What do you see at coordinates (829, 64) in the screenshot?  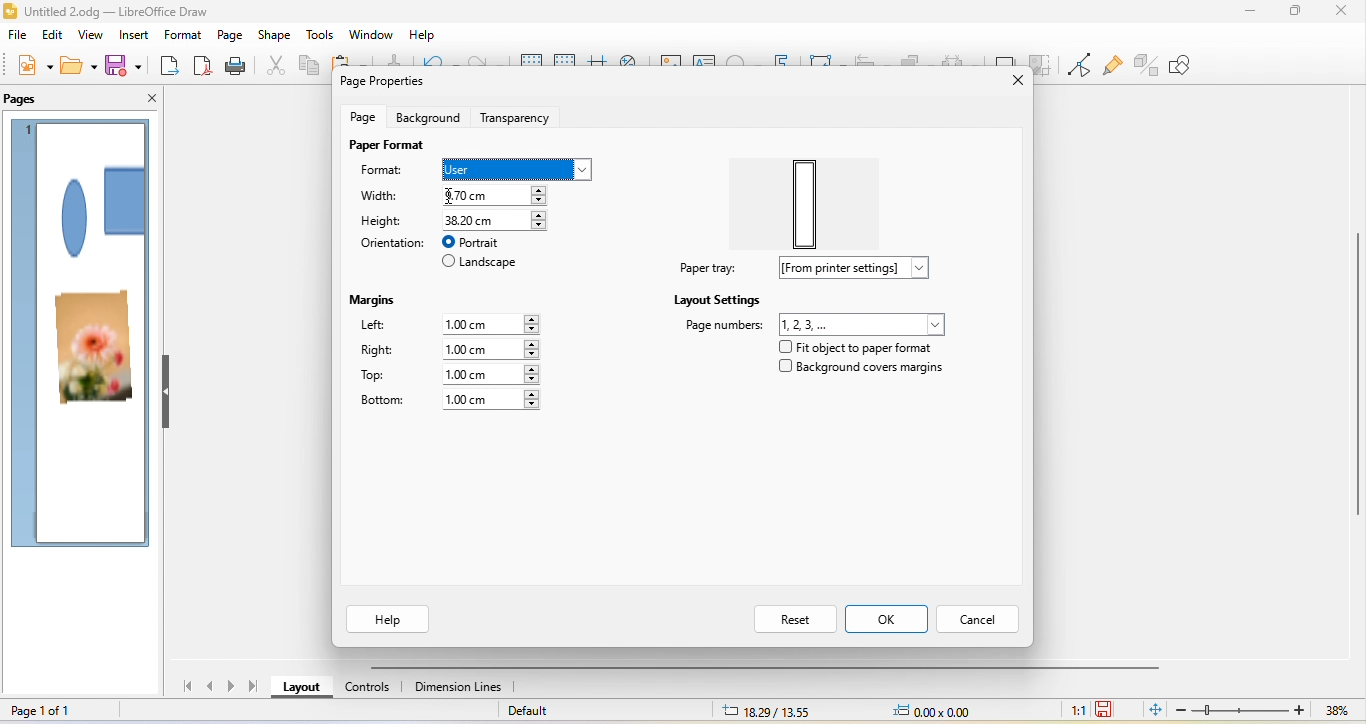 I see `transformation` at bounding box center [829, 64].